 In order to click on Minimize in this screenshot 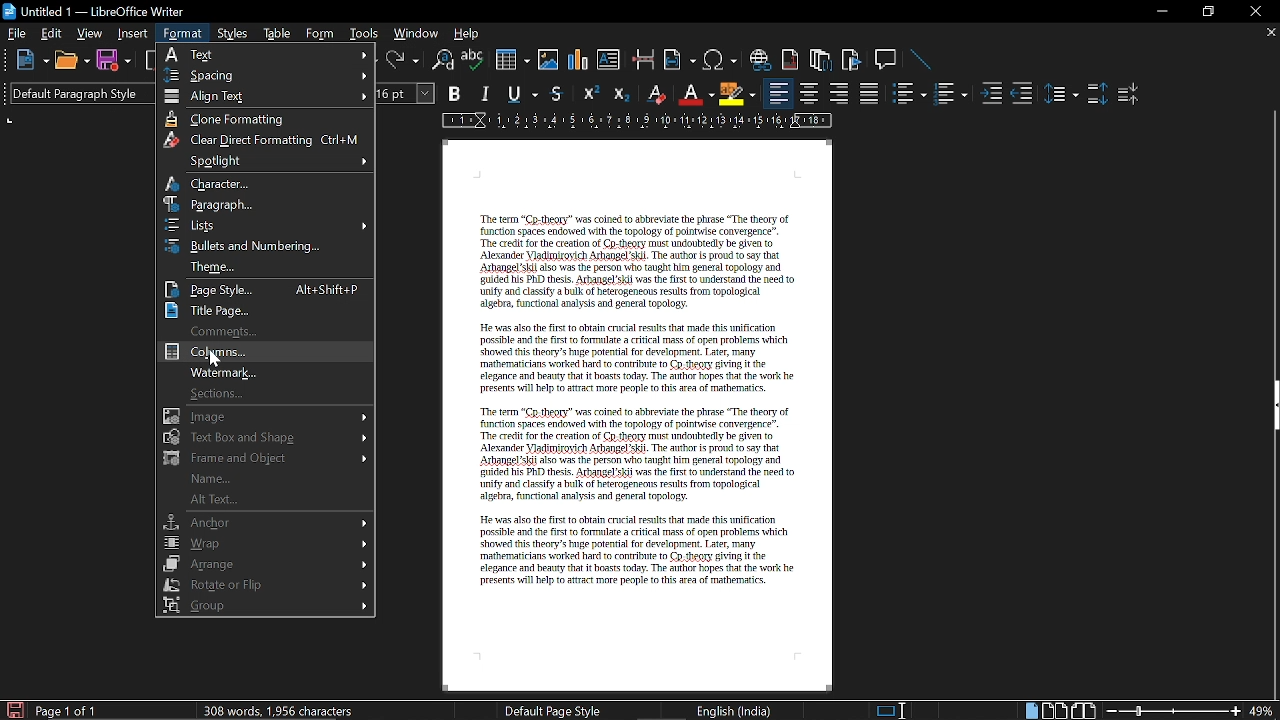, I will do `click(1159, 11)`.